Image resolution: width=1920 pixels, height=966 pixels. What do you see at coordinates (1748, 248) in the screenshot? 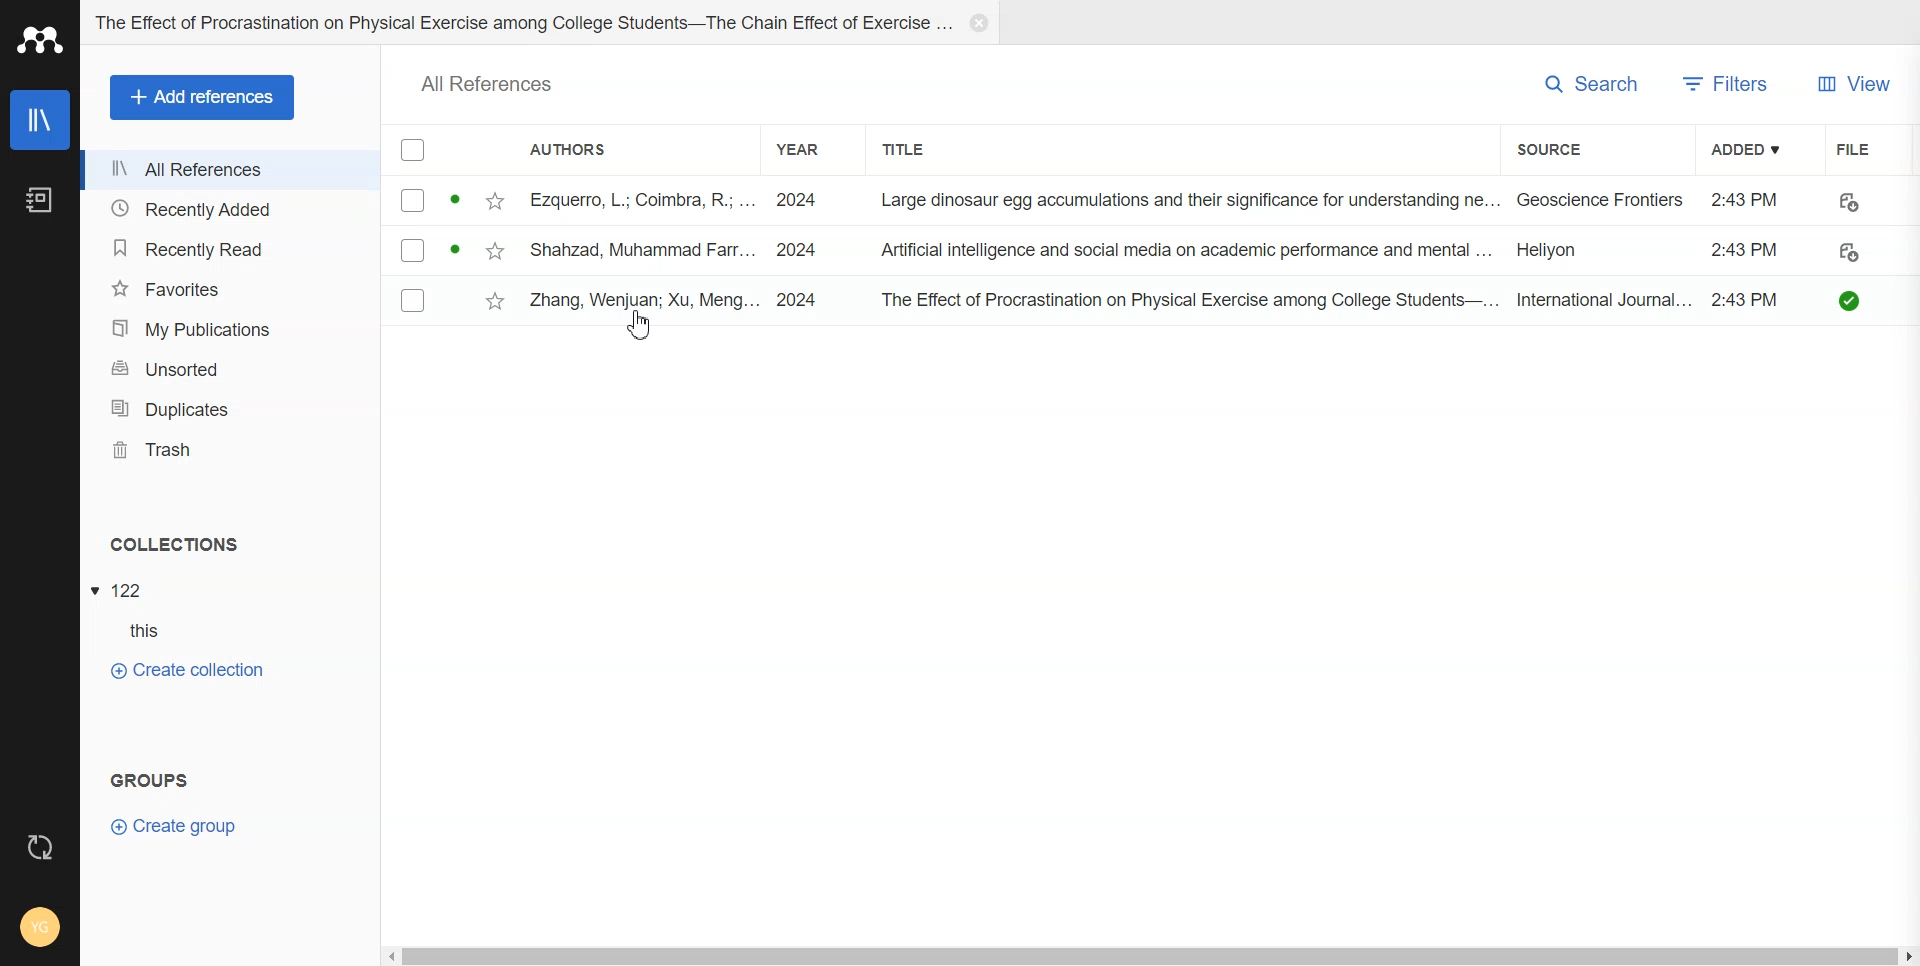
I see `2:43 PM` at bounding box center [1748, 248].